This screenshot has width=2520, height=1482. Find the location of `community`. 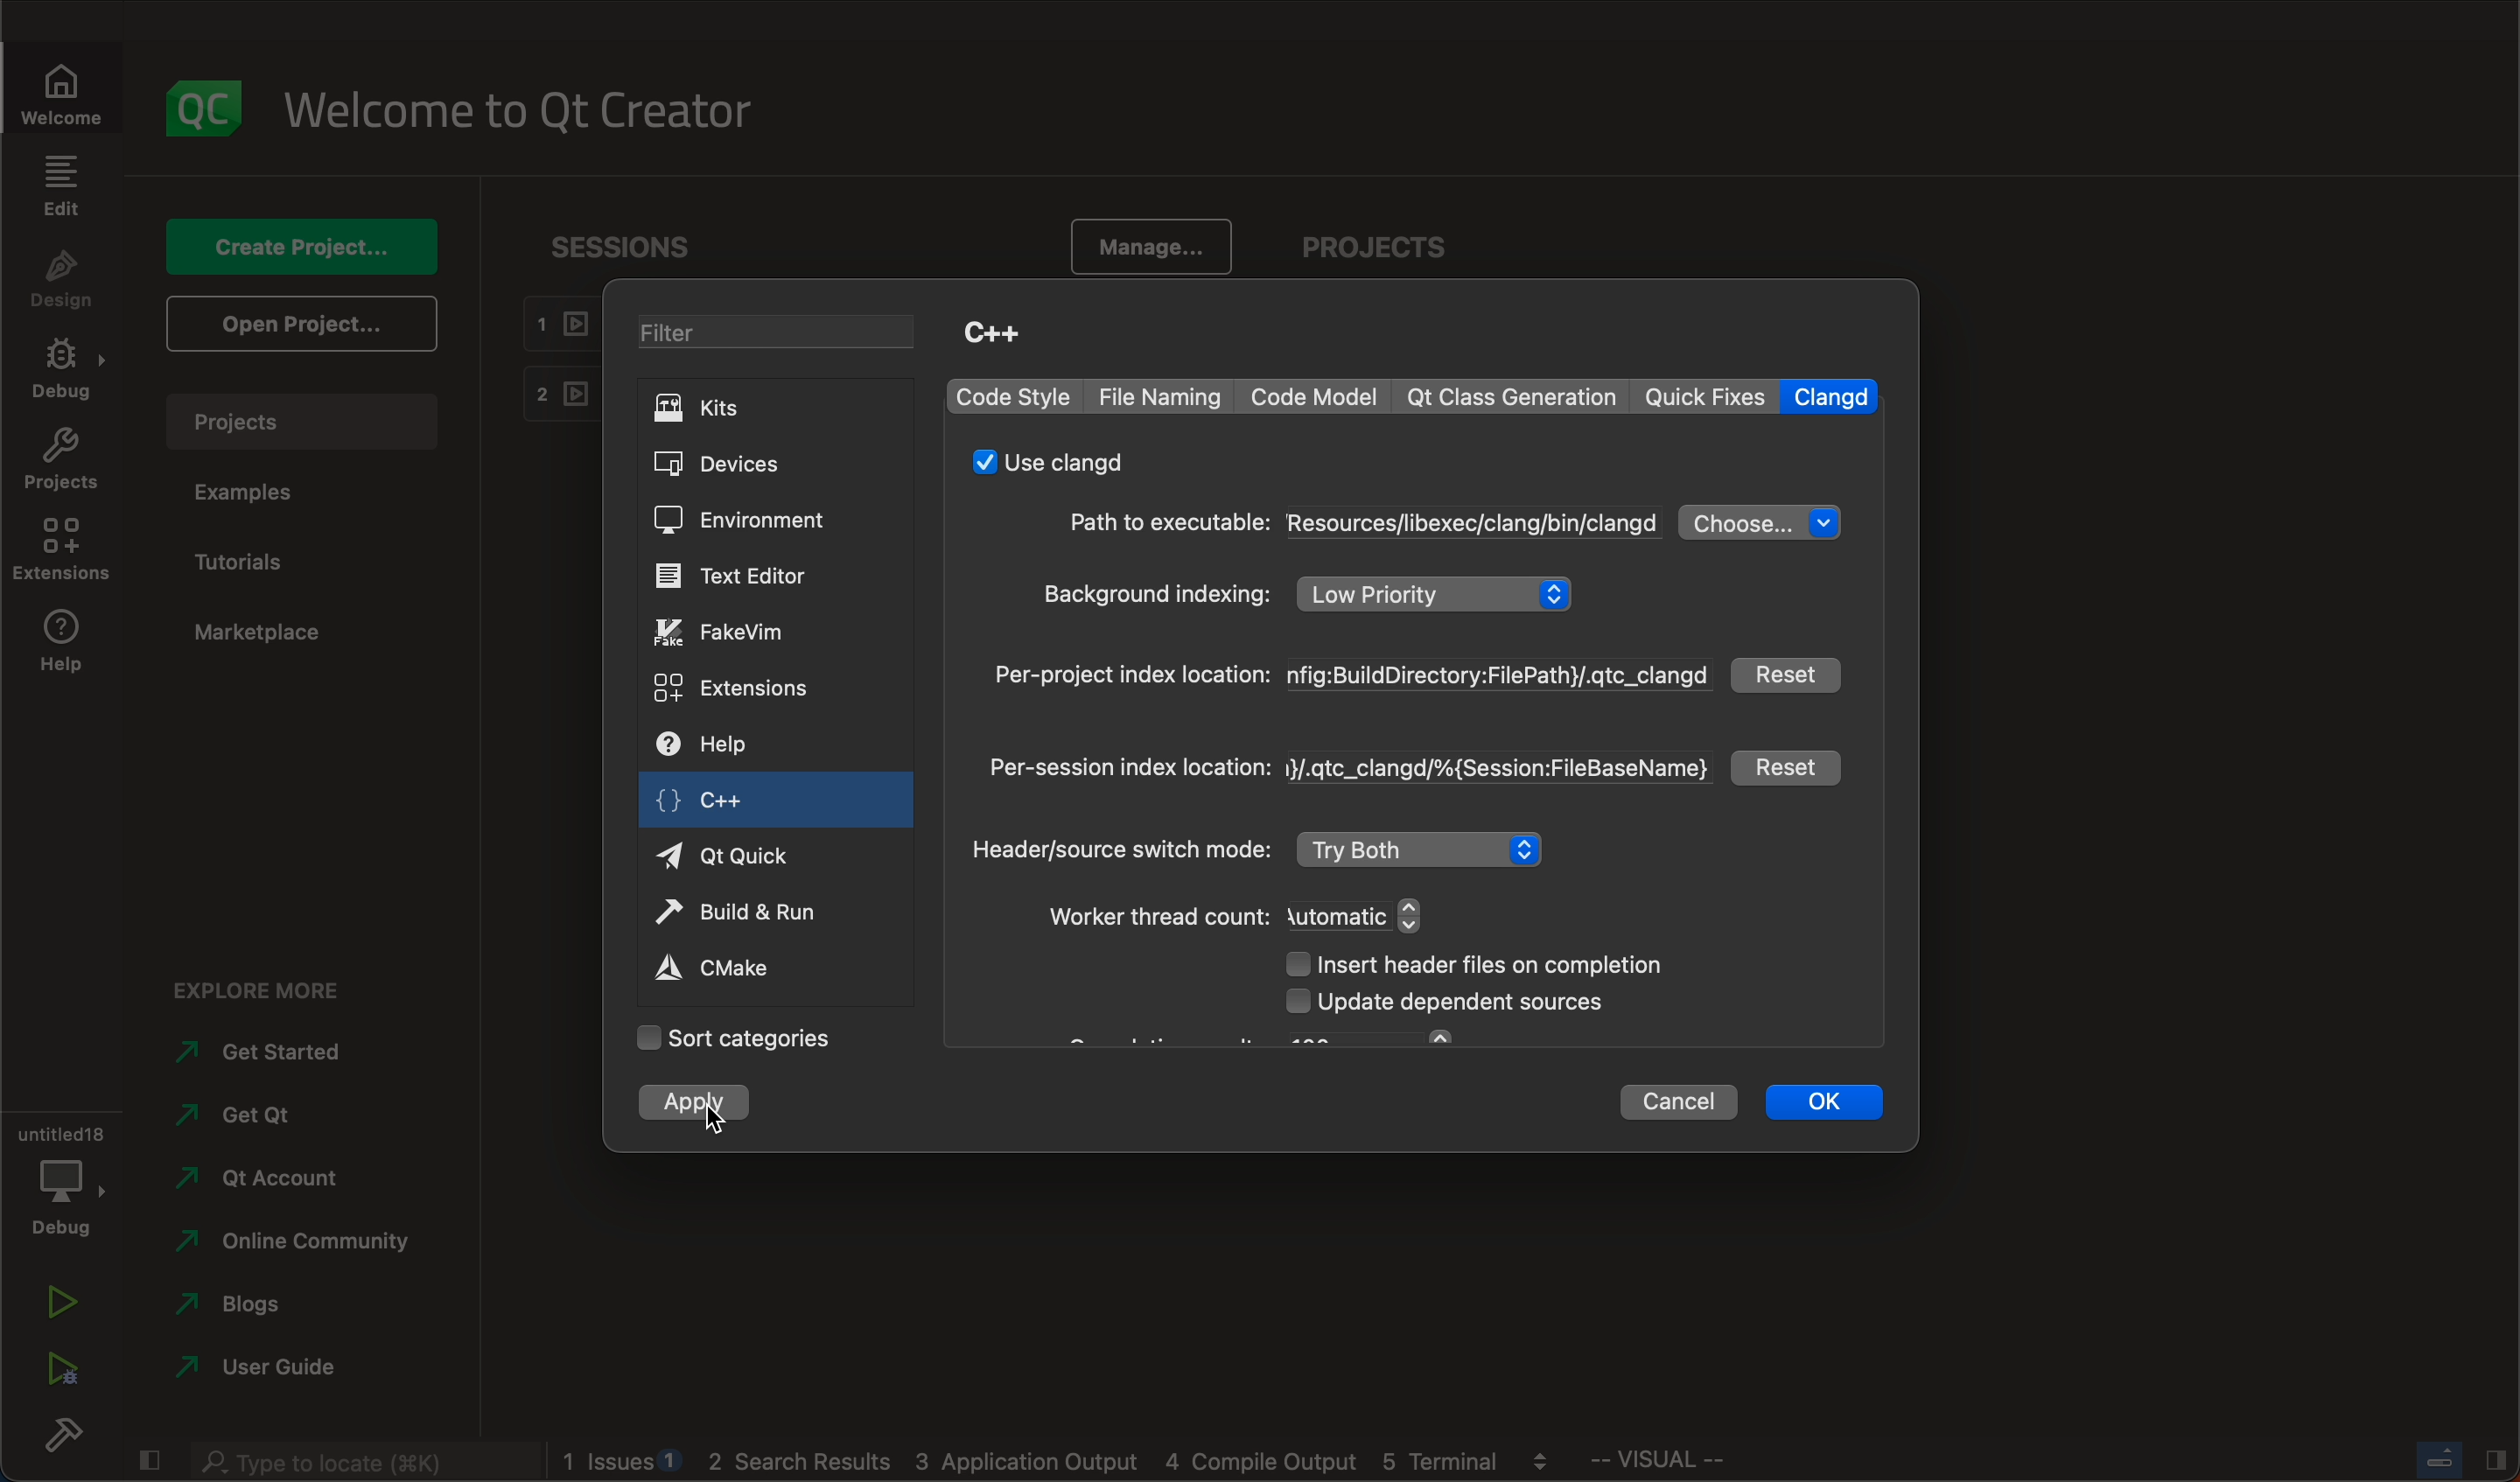

community is located at coordinates (301, 1244).